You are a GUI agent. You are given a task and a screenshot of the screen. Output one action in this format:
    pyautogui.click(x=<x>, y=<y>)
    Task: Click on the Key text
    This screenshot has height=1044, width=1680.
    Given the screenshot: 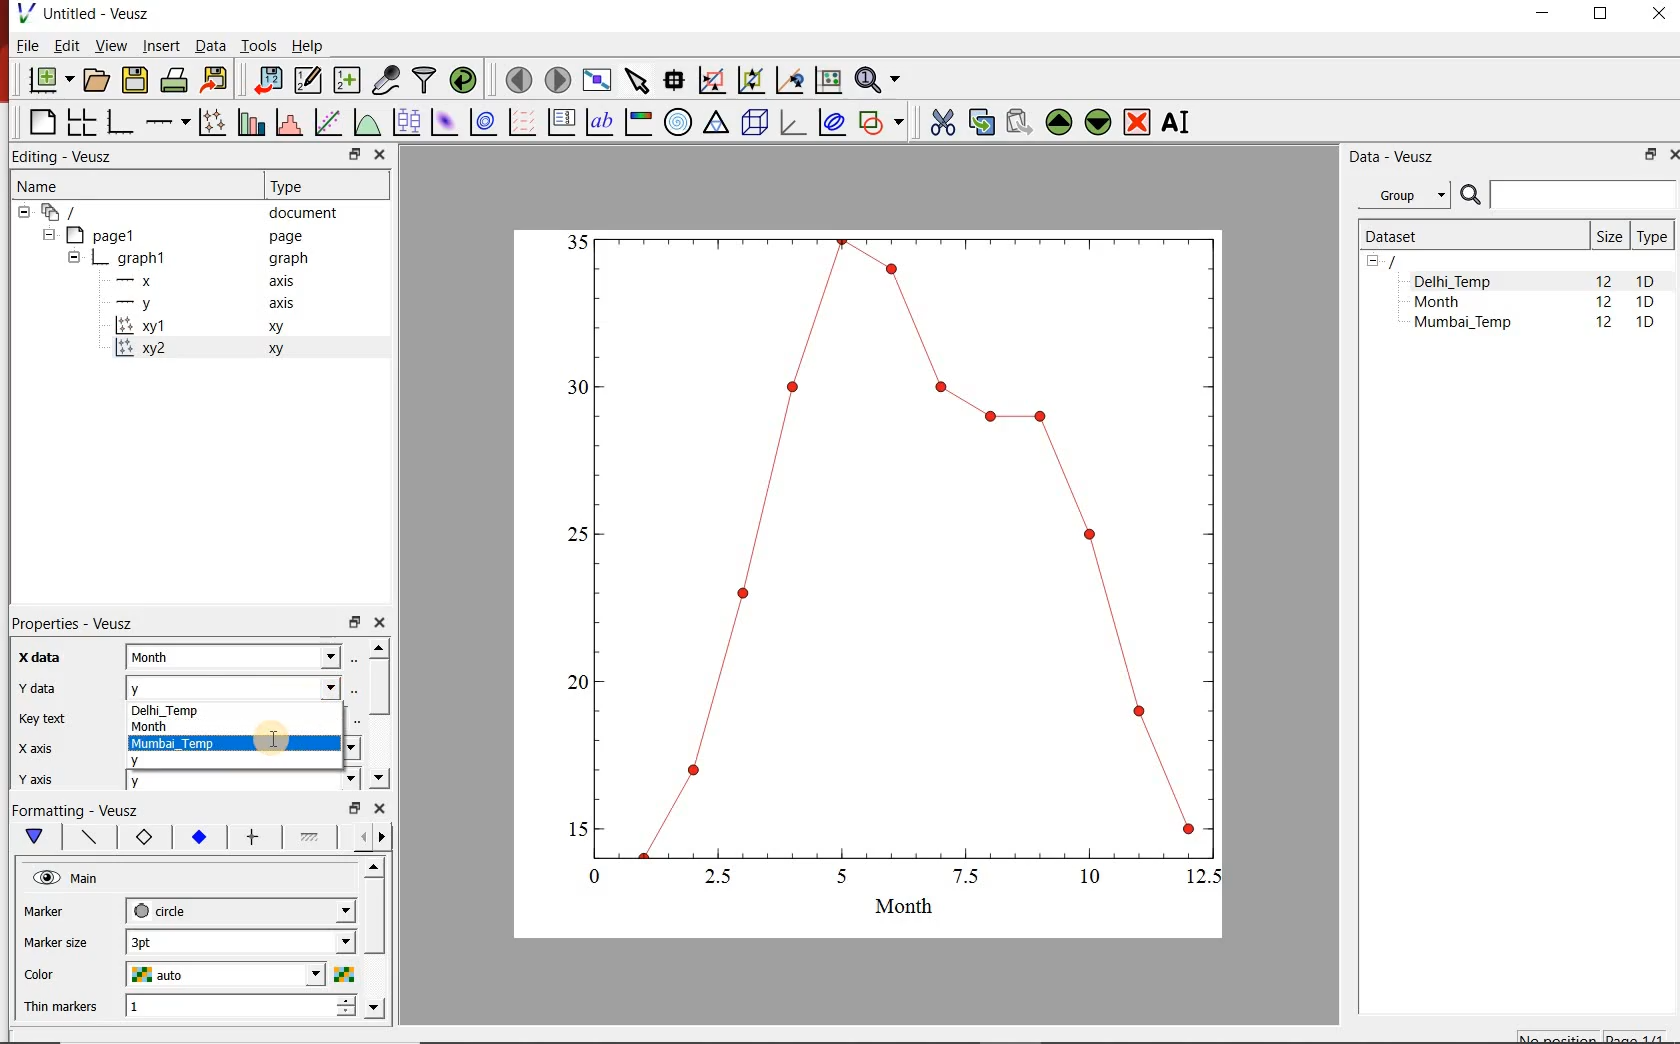 What is the action you would take?
    pyautogui.click(x=41, y=720)
    